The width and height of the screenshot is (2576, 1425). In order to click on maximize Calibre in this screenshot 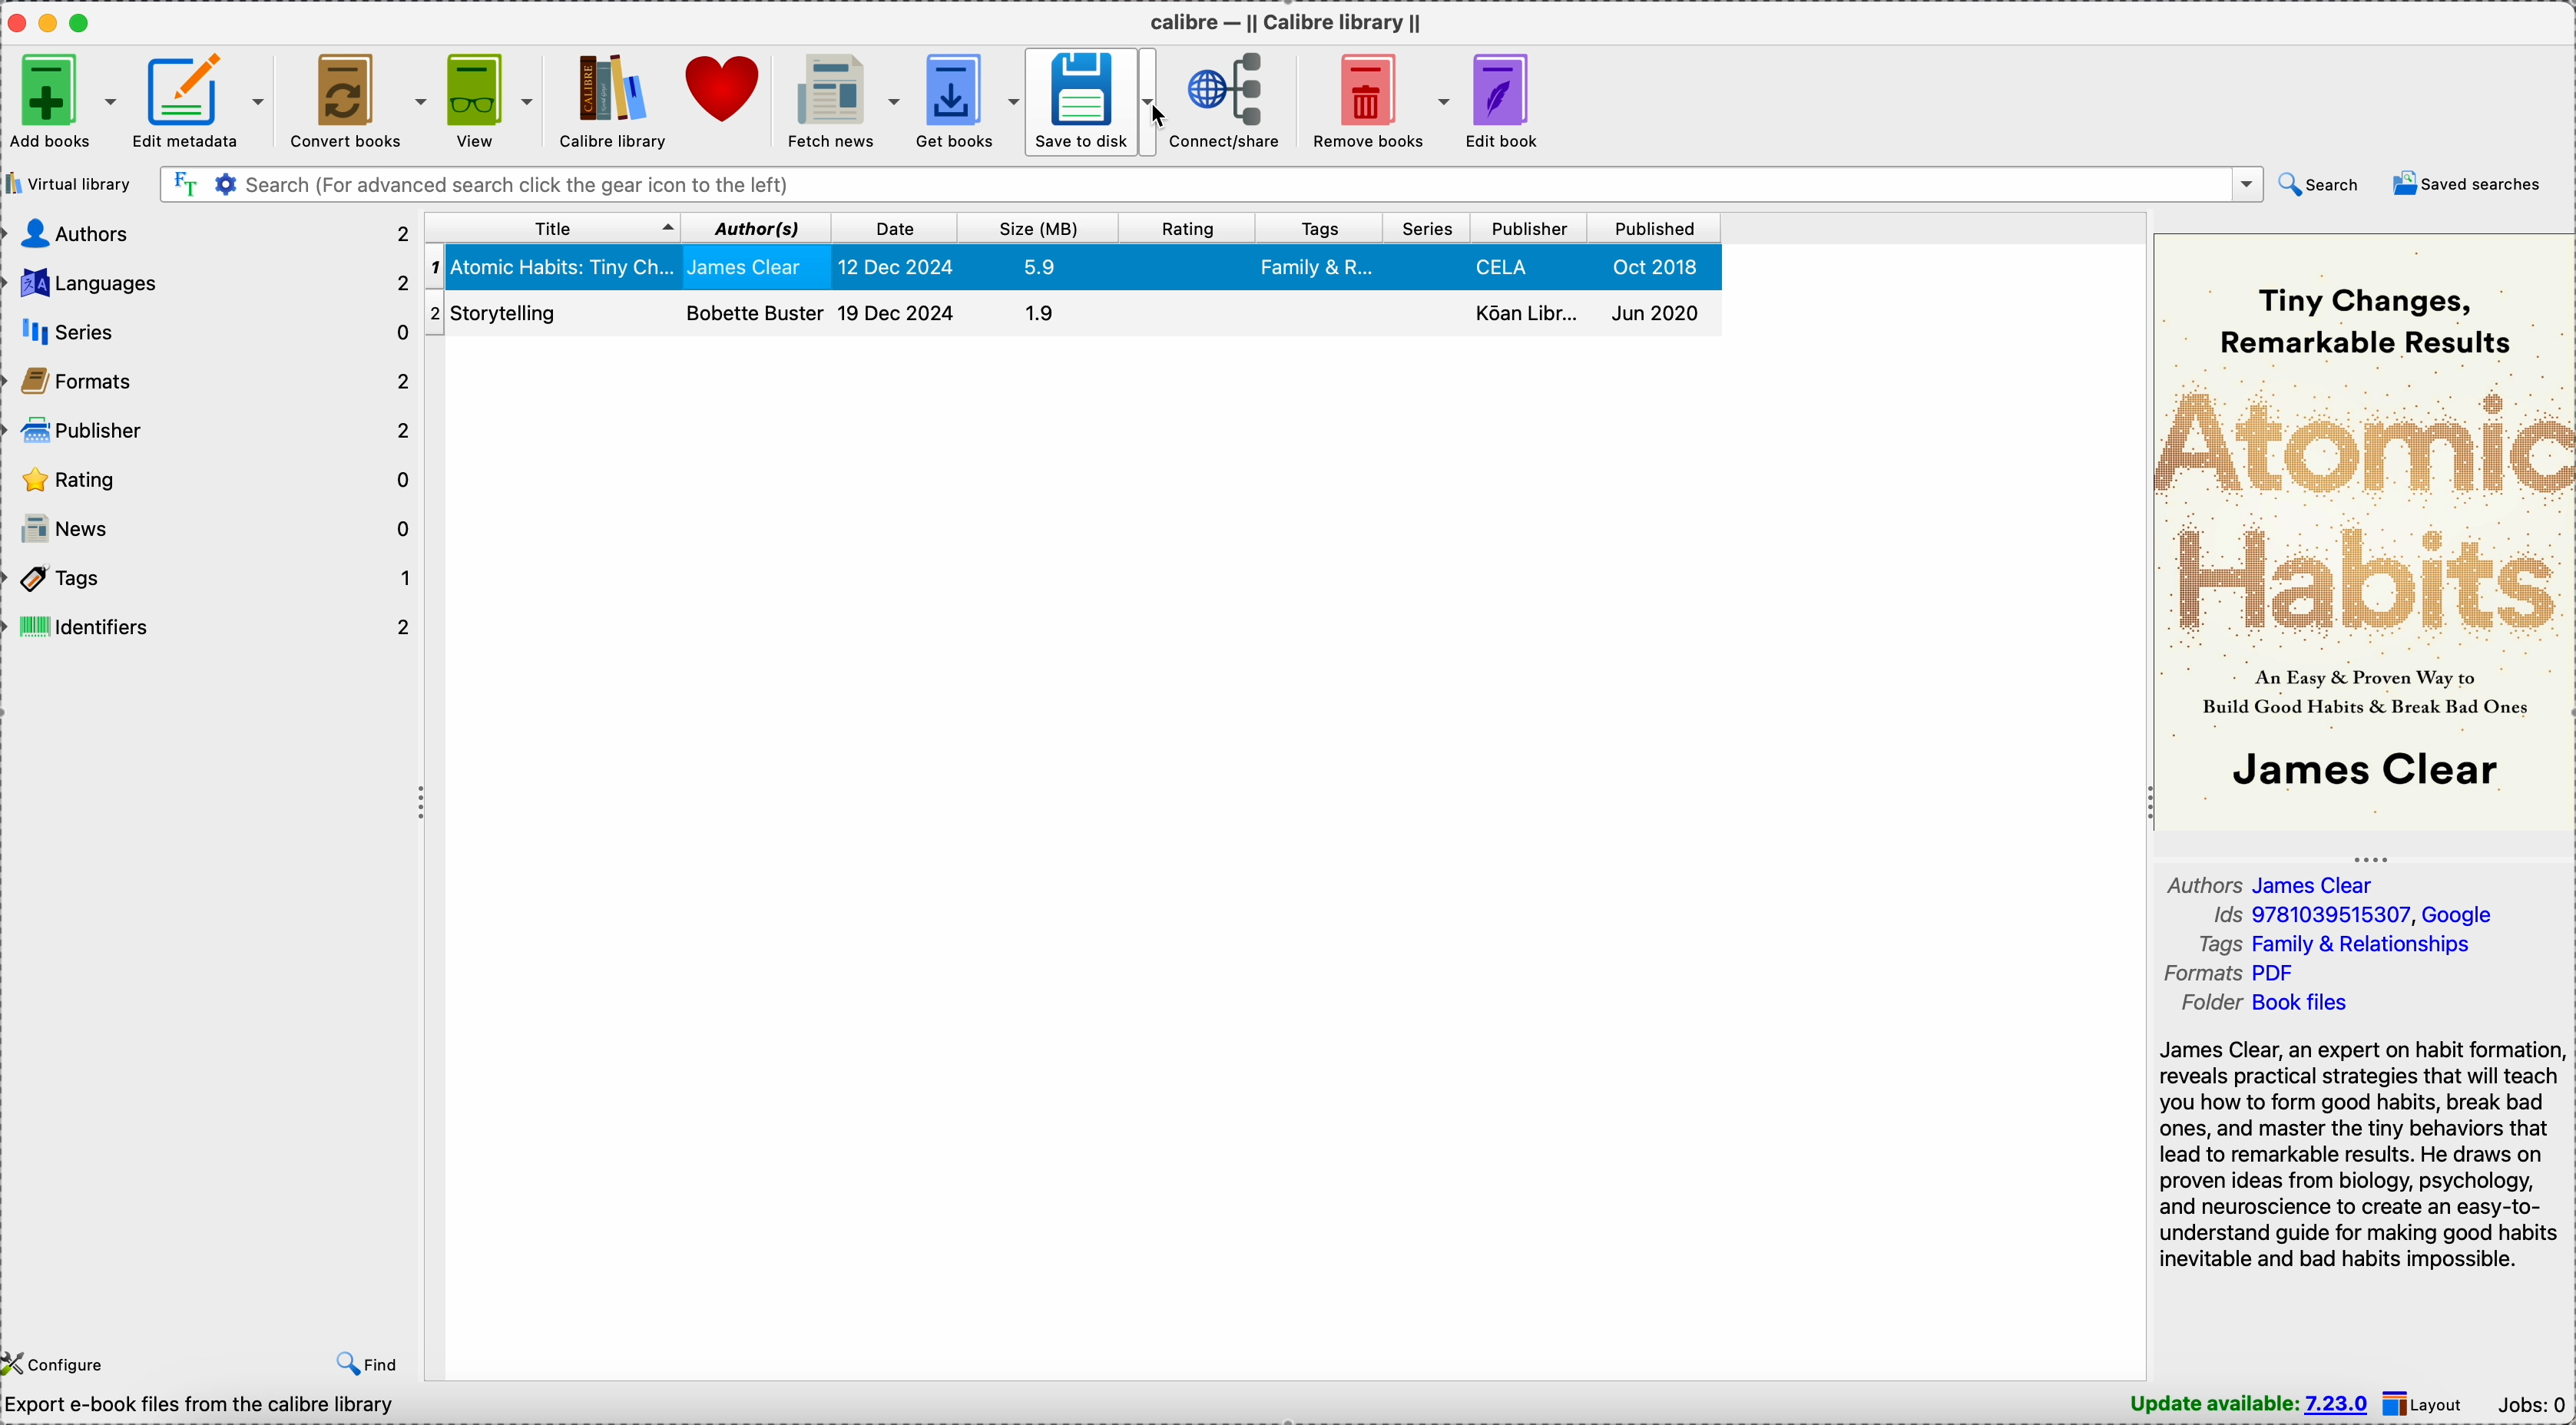, I will do `click(85, 19)`.